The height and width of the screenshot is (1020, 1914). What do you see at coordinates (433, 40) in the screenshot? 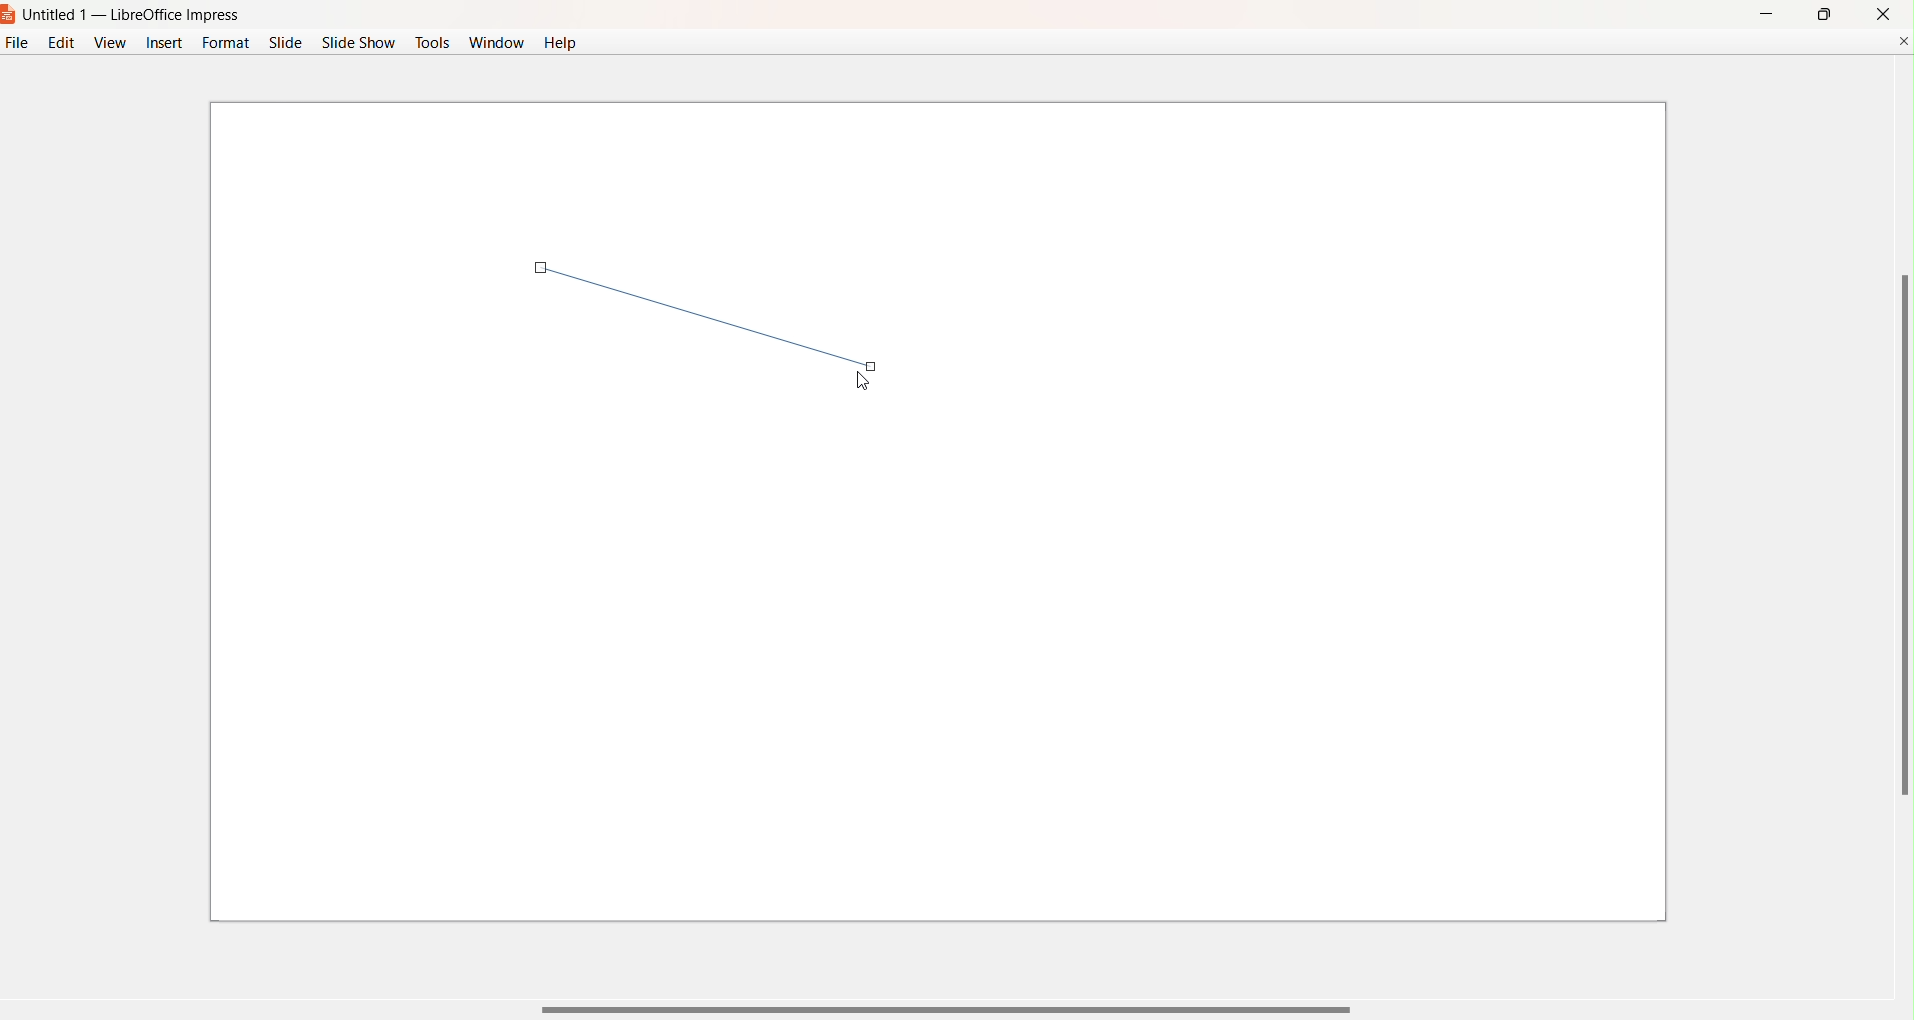
I see `Tools` at bounding box center [433, 40].